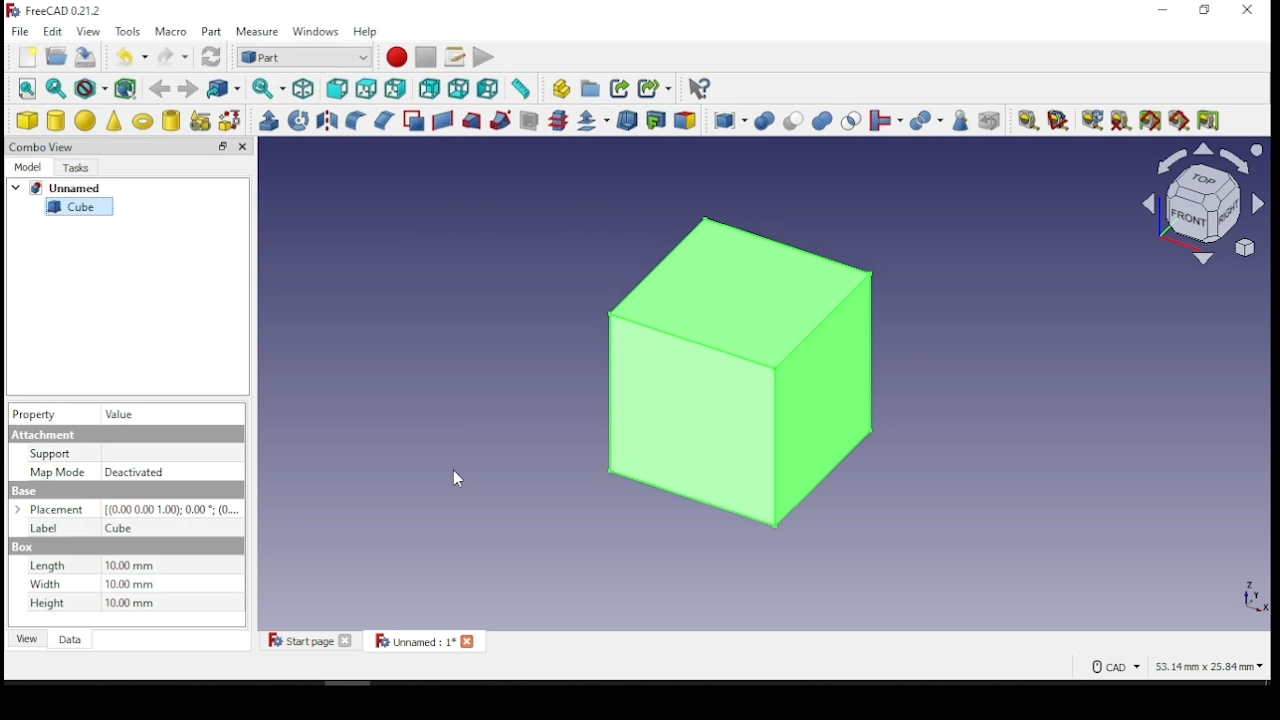 Image resolution: width=1280 pixels, height=720 pixels. I want to click on unnamed, so click(62, 187).